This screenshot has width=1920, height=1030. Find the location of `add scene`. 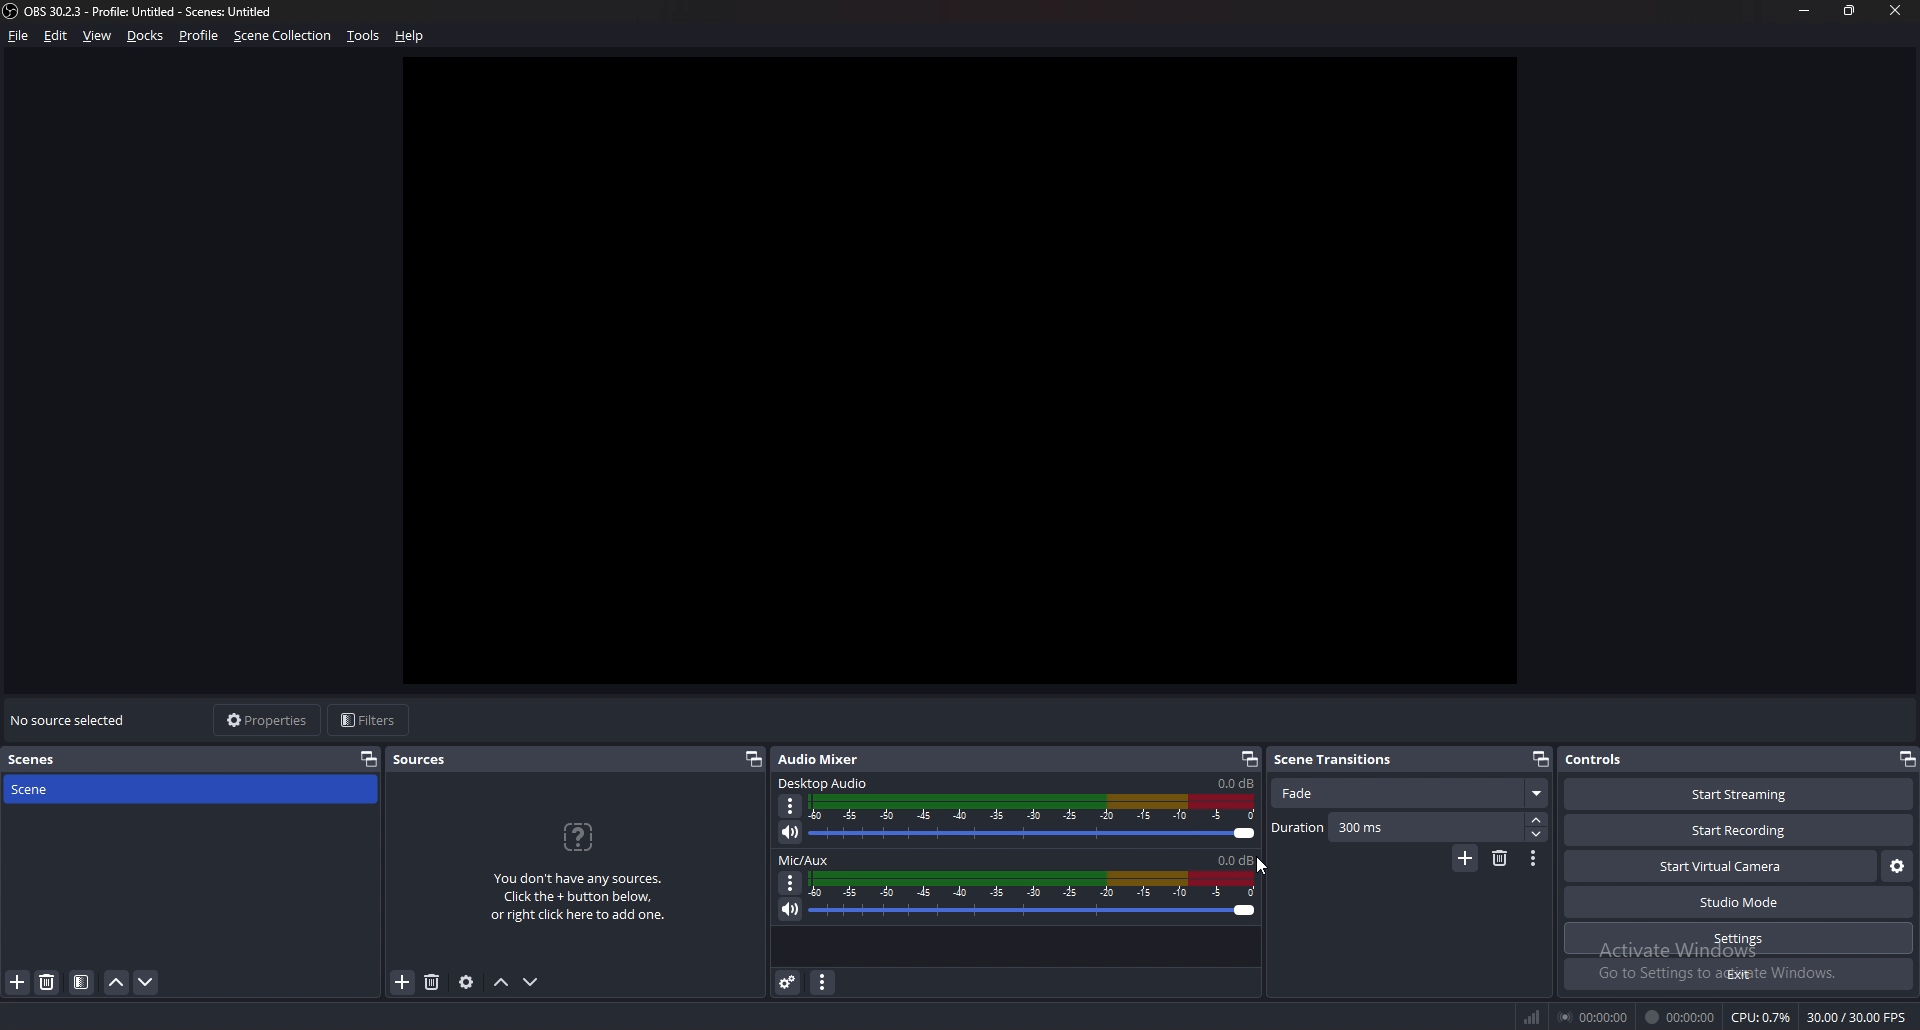

add scene is located at coordinates (1467, 857).